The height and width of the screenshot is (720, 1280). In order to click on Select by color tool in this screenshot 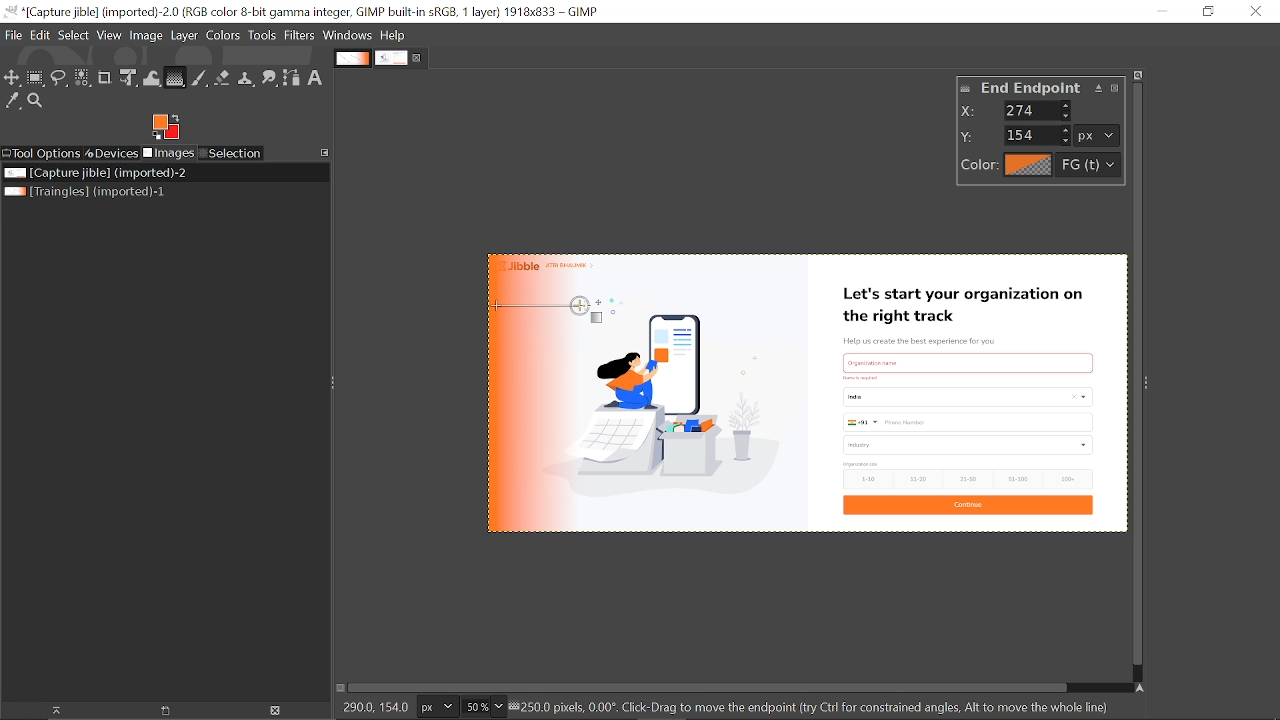, I will do `click(83, 77)`.